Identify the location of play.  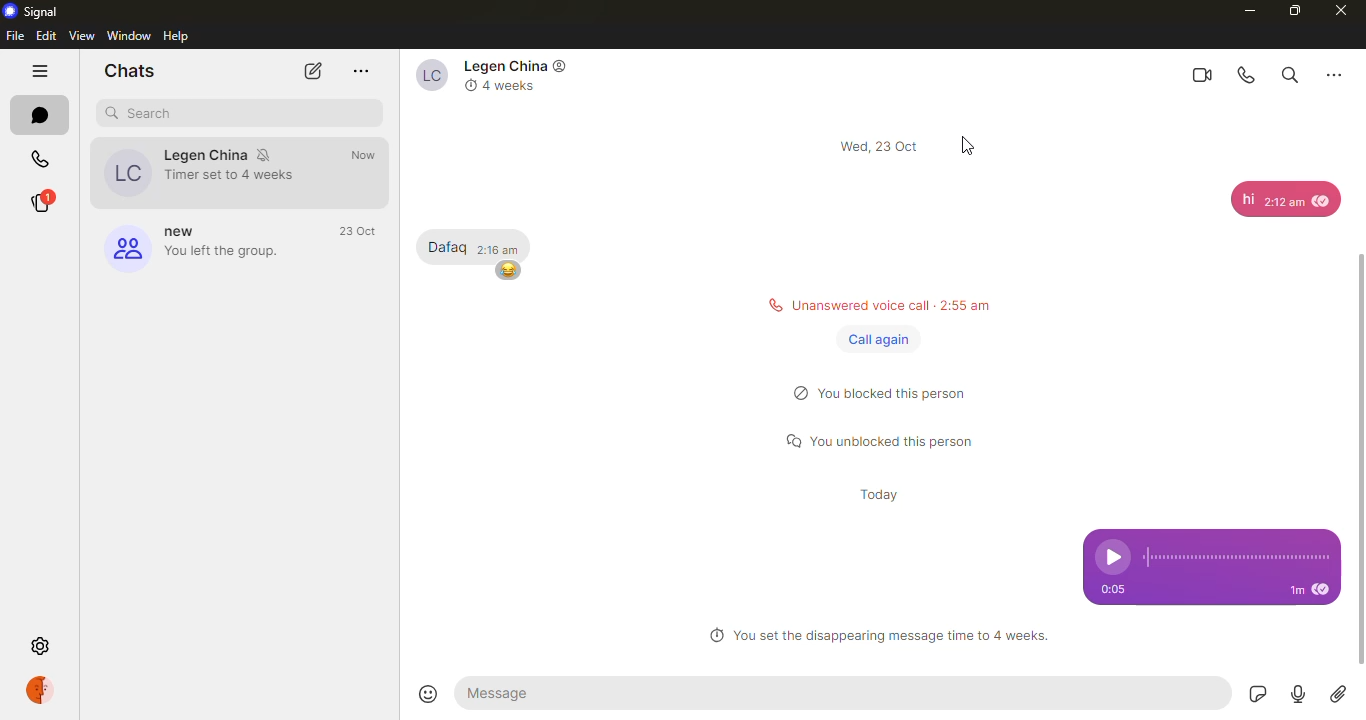
(1112, 554).